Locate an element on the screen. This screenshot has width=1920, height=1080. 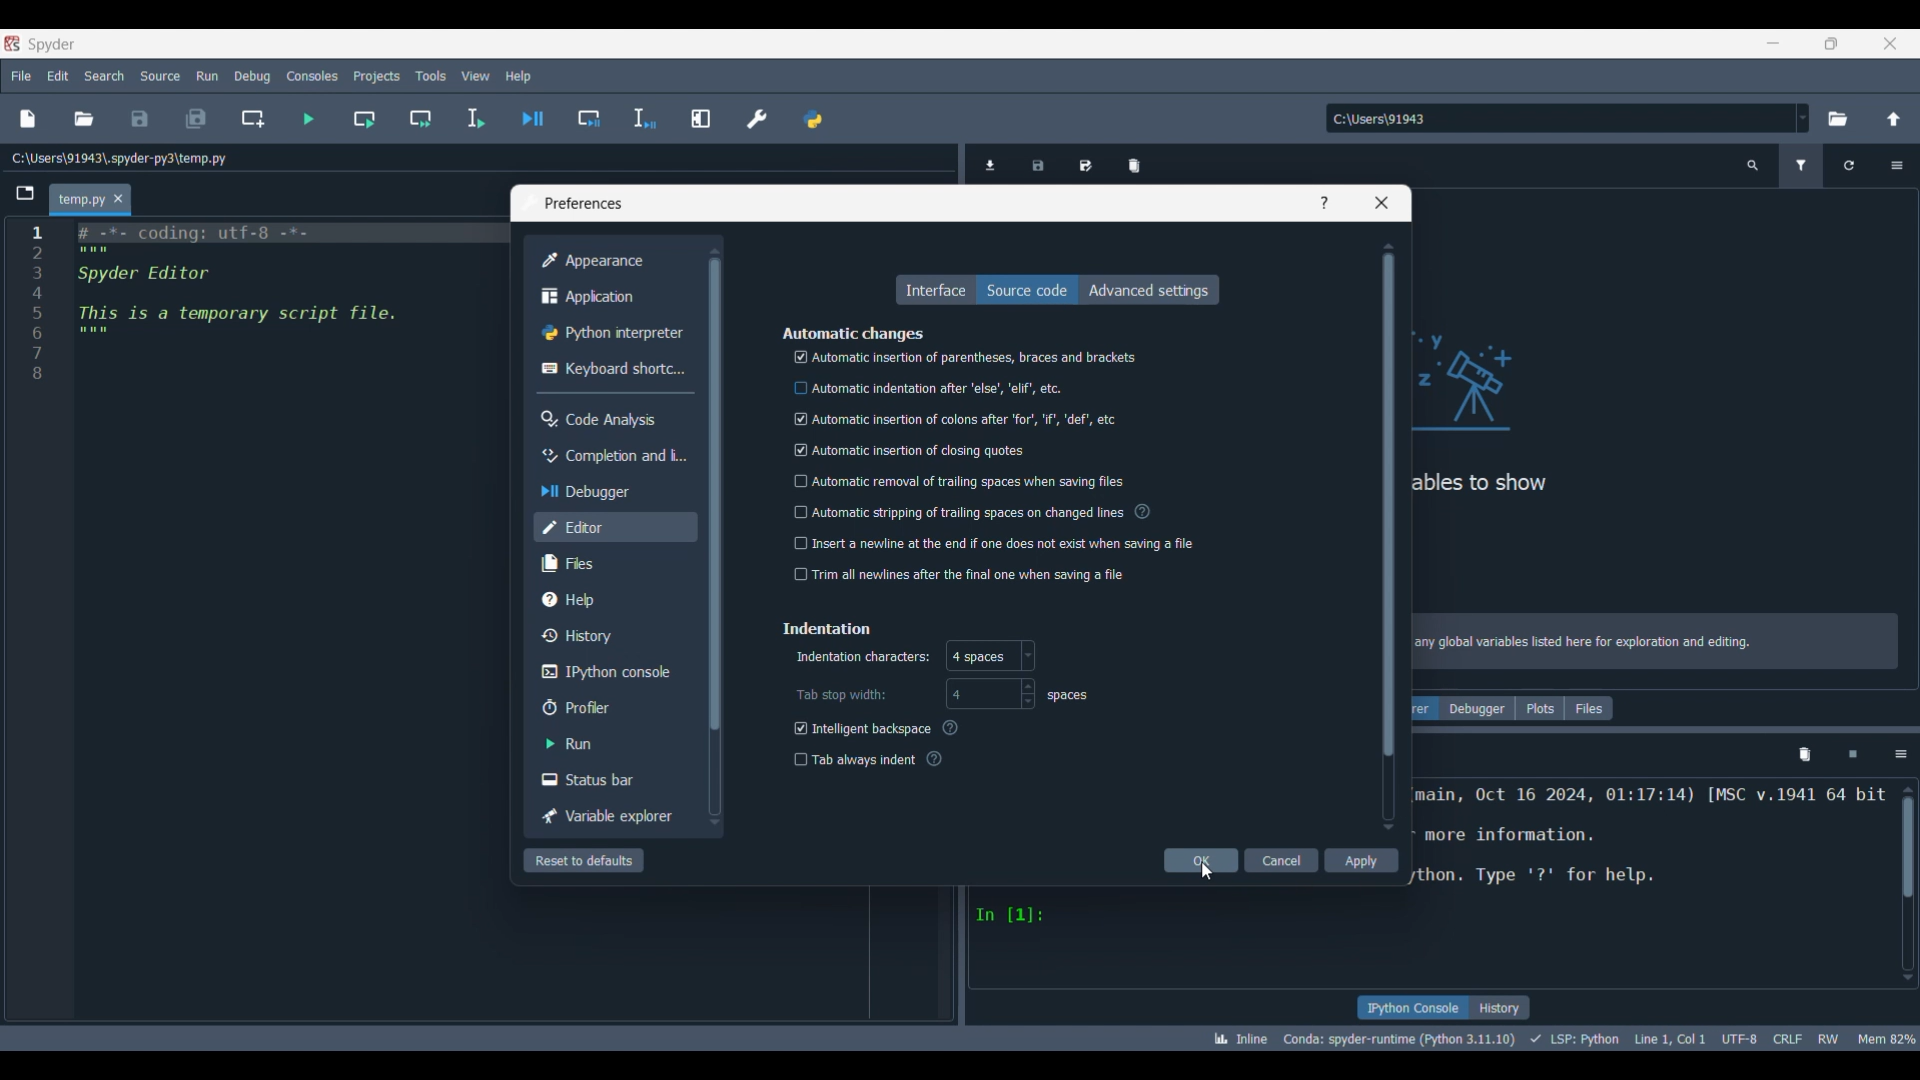
Maximize current pane is located at coordinates (702, 119).